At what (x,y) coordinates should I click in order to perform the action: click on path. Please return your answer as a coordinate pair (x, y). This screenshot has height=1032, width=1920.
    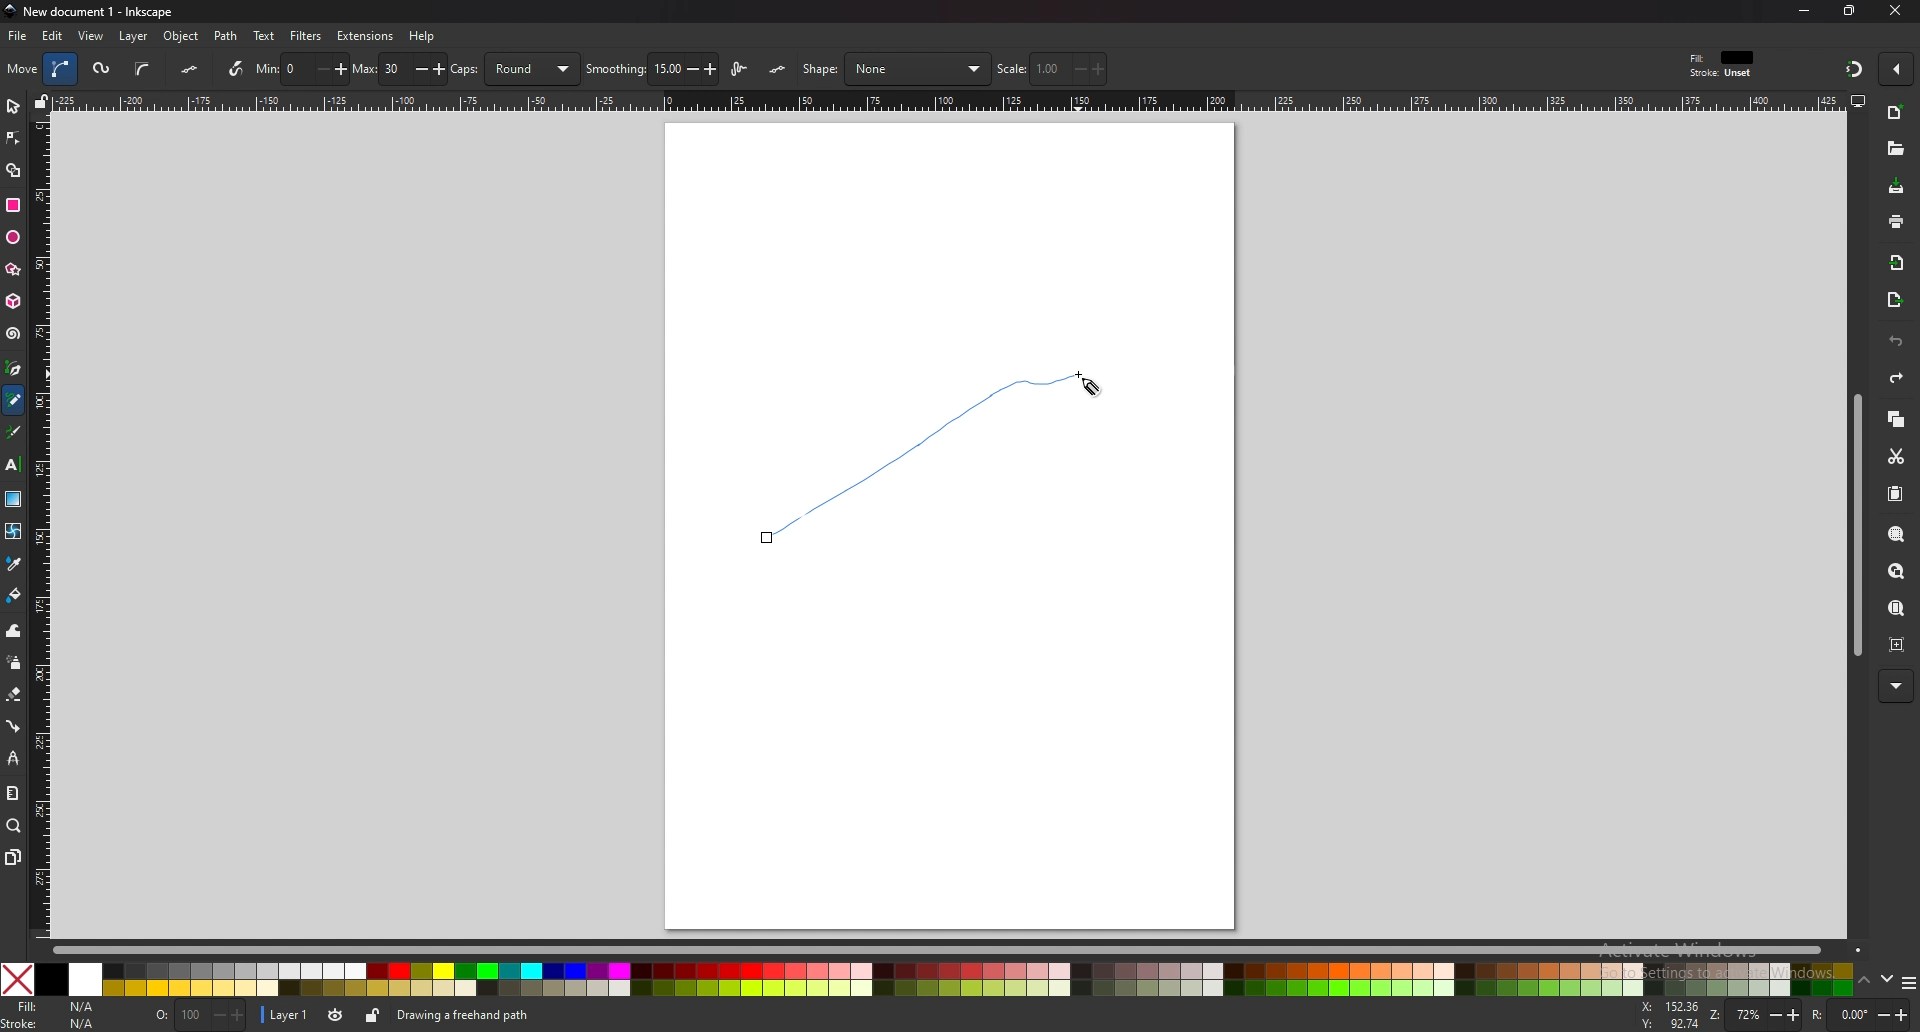
    Looking at the image, I should click on (227, 36).